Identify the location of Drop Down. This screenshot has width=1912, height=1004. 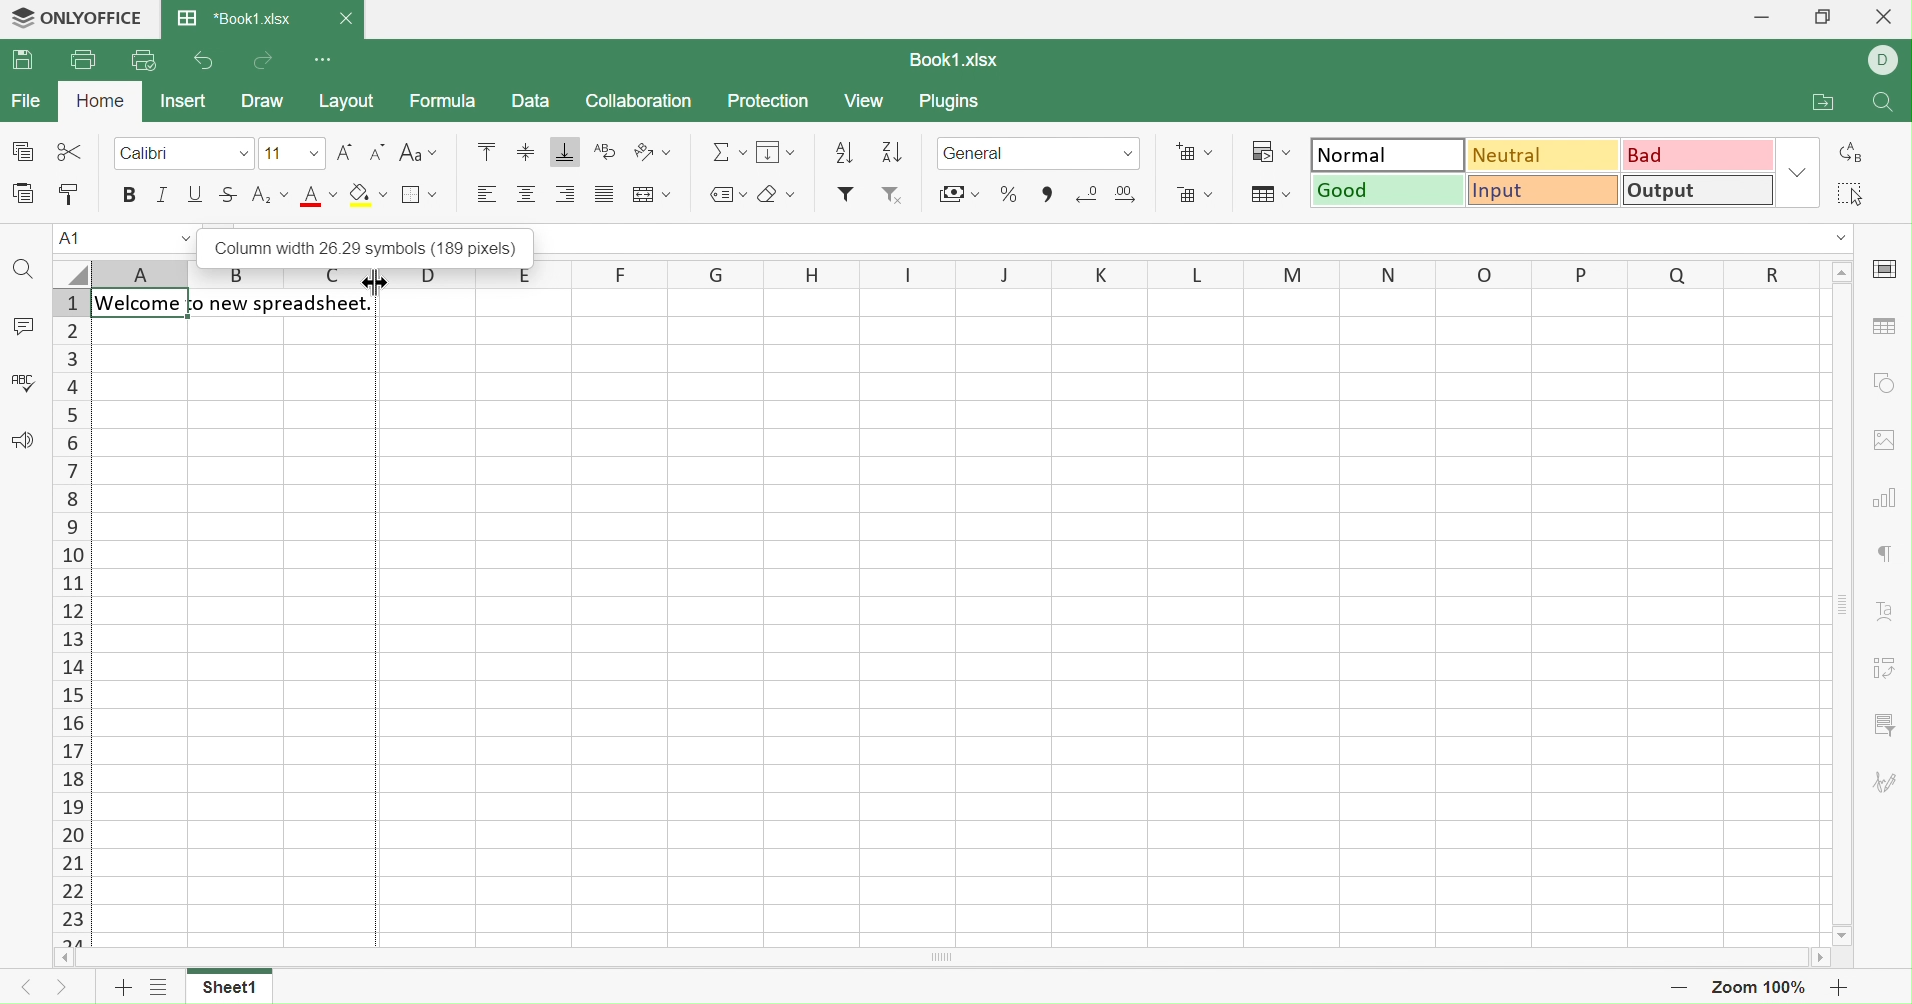
(246, 153).